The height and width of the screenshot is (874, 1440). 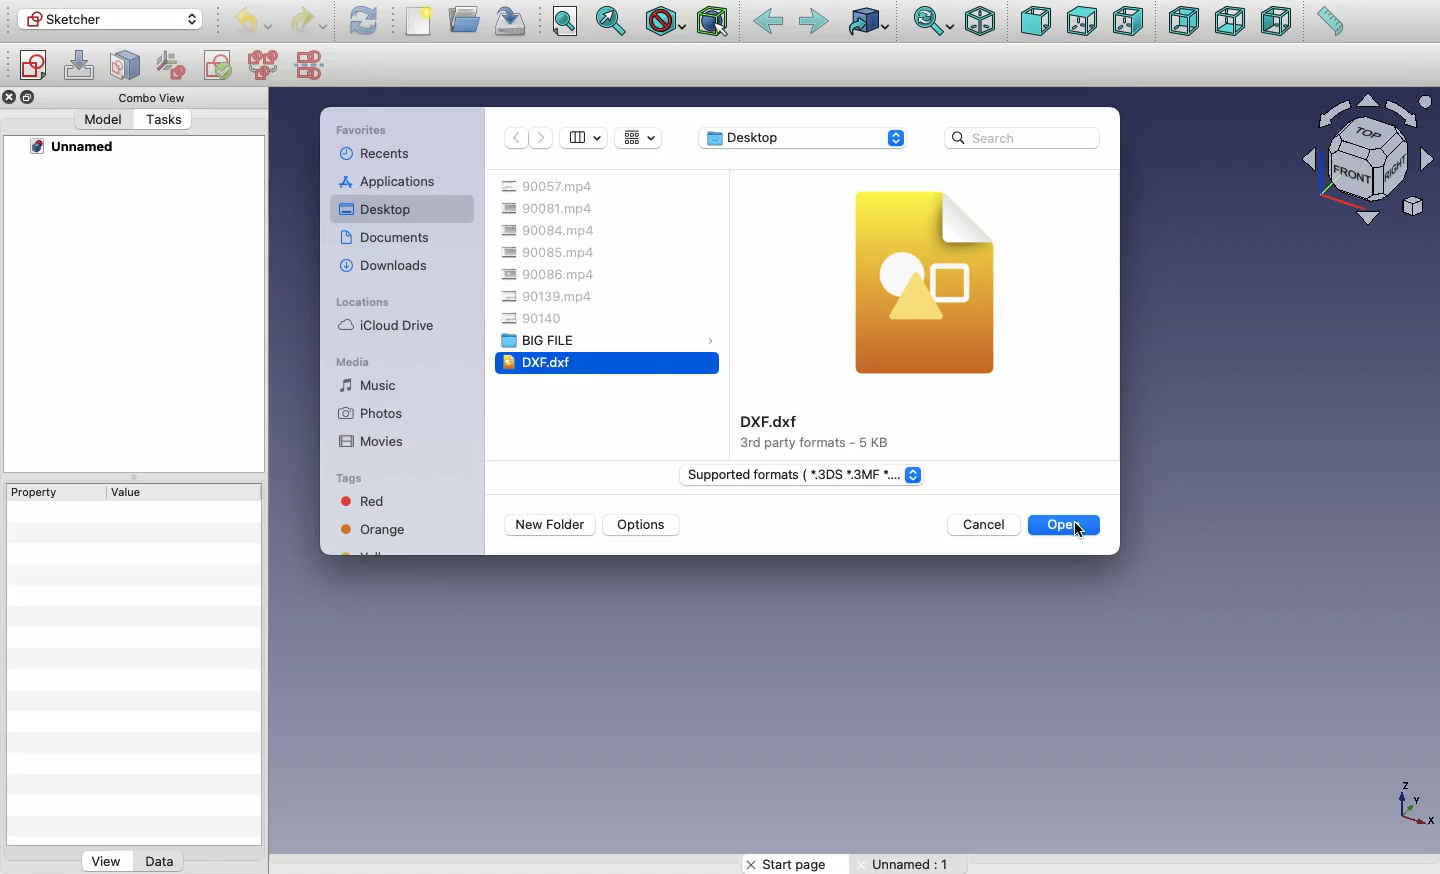 What do you see at coordinates (1330, 21) in the screenshot?
I see `Measure` at bounding box center [1330, 21].